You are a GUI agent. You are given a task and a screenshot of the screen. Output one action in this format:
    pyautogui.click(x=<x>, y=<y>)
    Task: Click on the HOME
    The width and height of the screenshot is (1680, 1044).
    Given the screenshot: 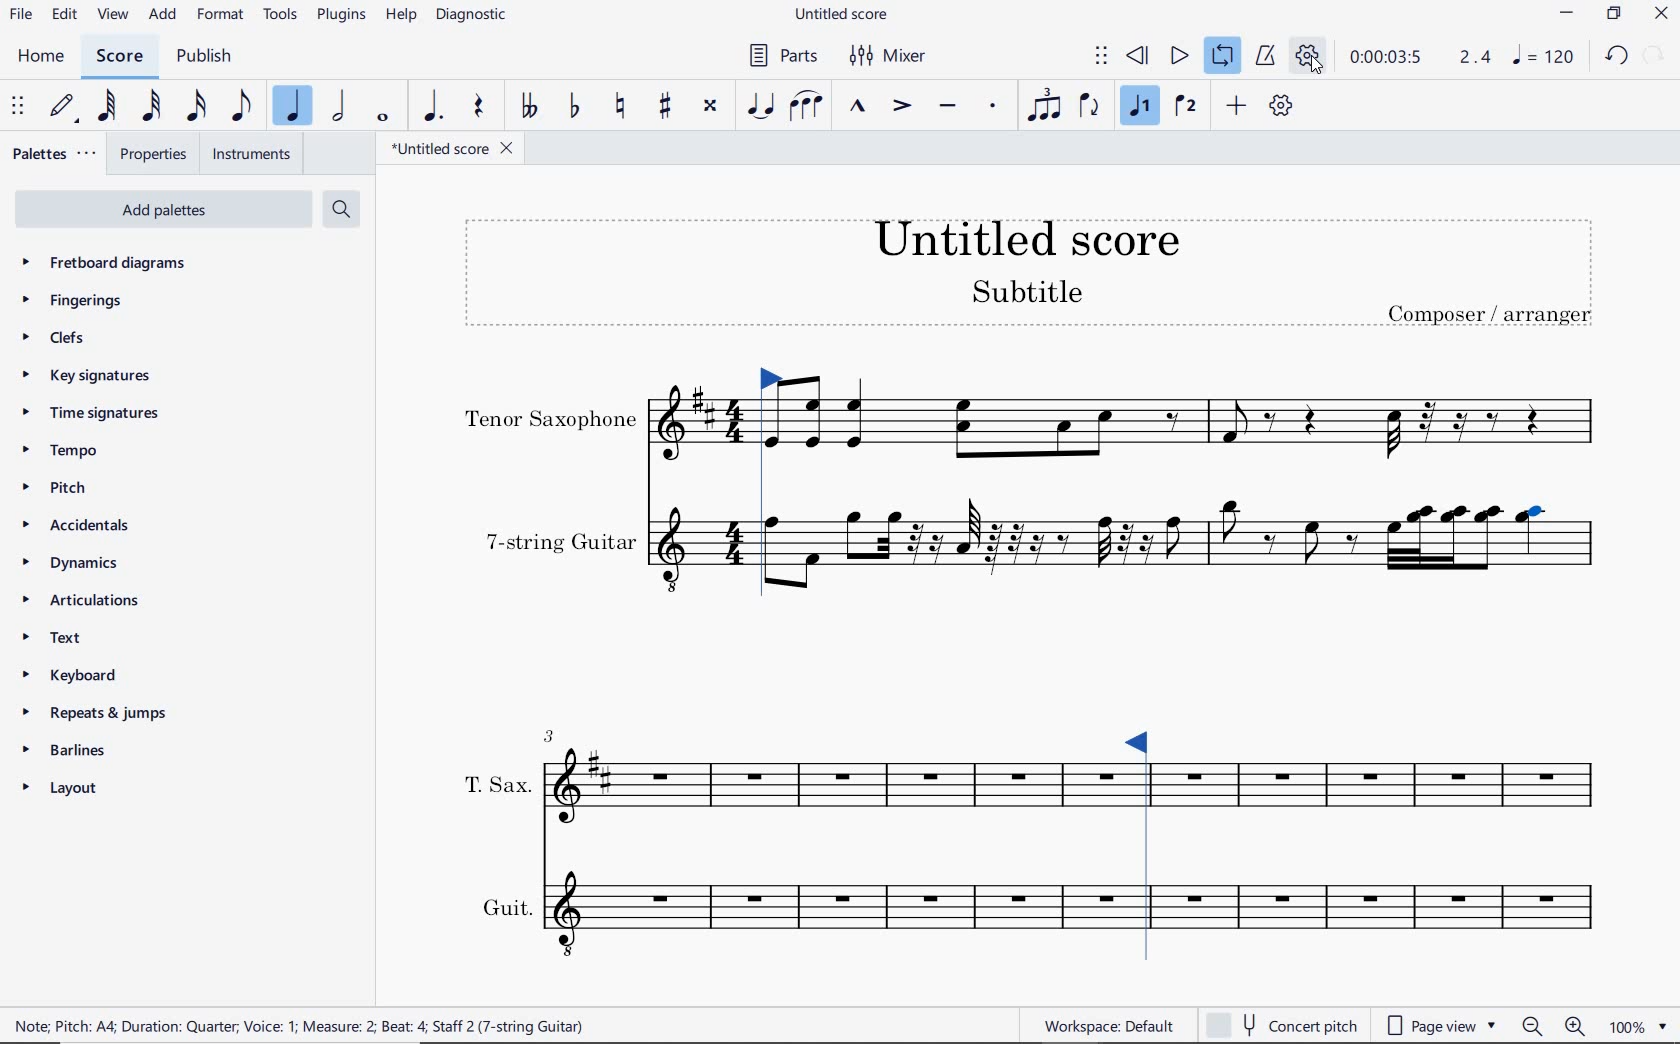 What is the action you would take?
    pyautogui.click(x=39, y=57)
    